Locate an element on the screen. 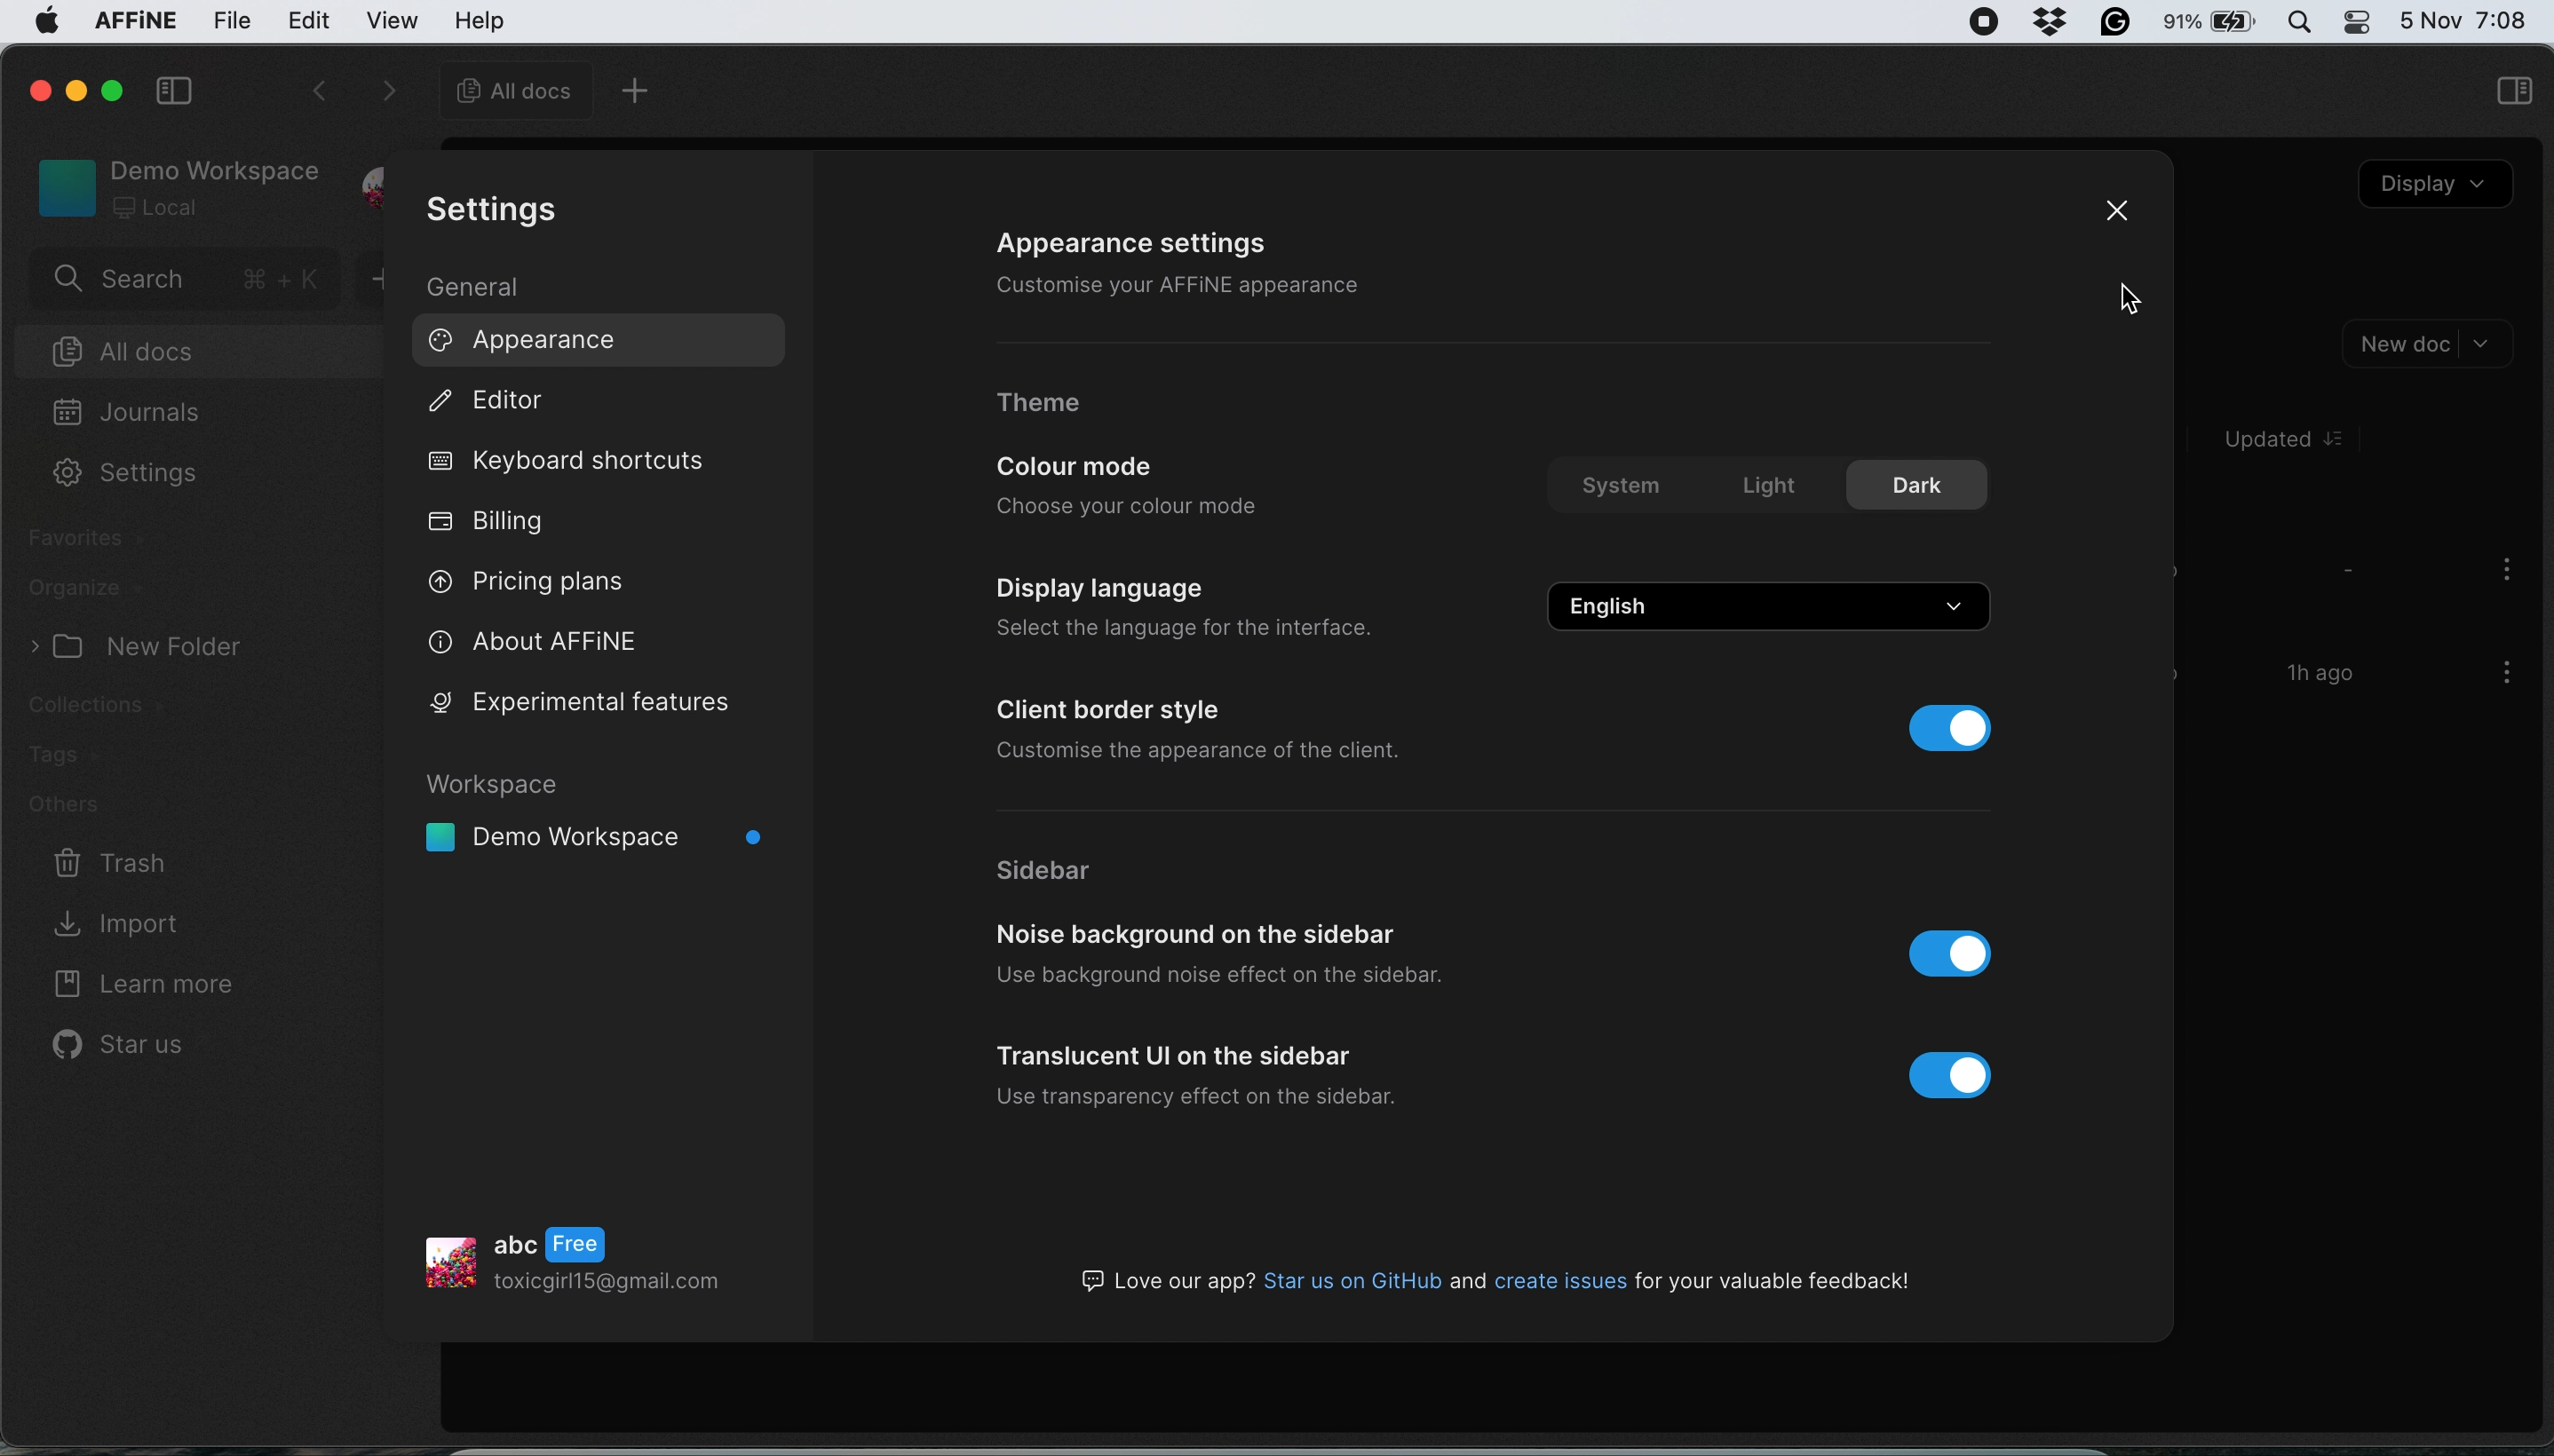 This screenshot has height=1456, width=2554. edit is located at coordinates (315, 19).